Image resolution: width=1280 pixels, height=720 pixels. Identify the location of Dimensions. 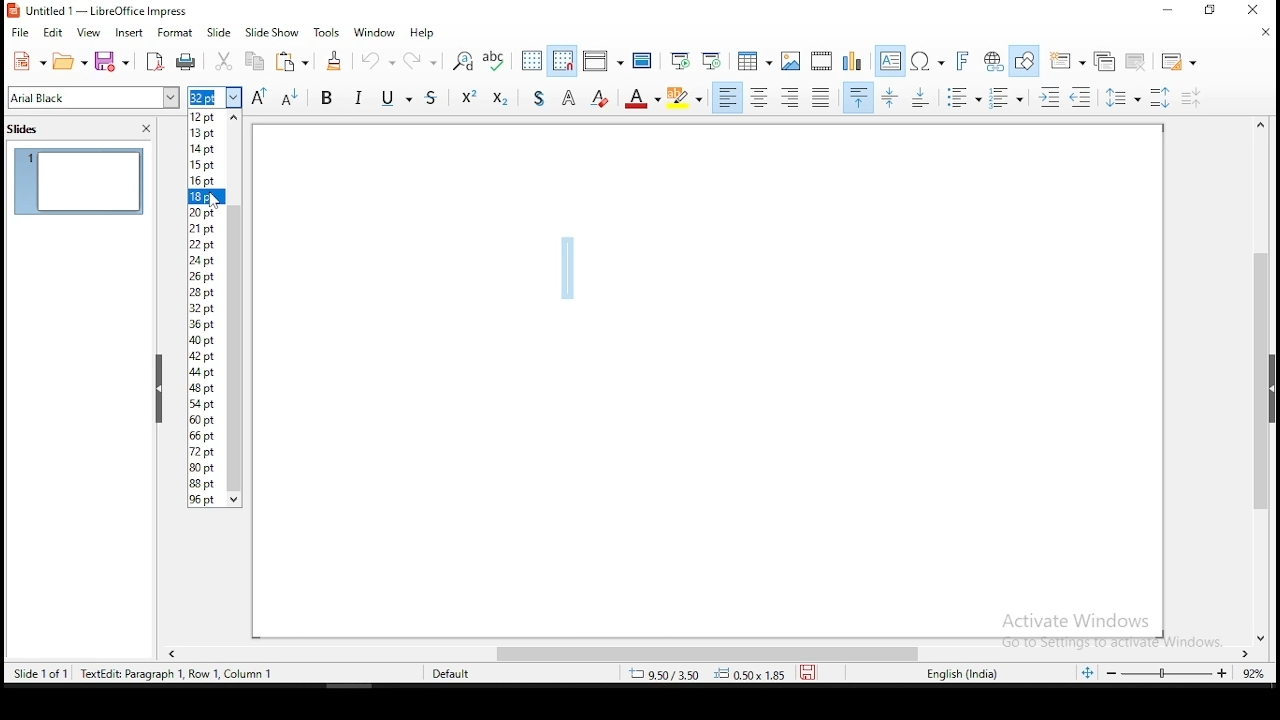
(707, 673).